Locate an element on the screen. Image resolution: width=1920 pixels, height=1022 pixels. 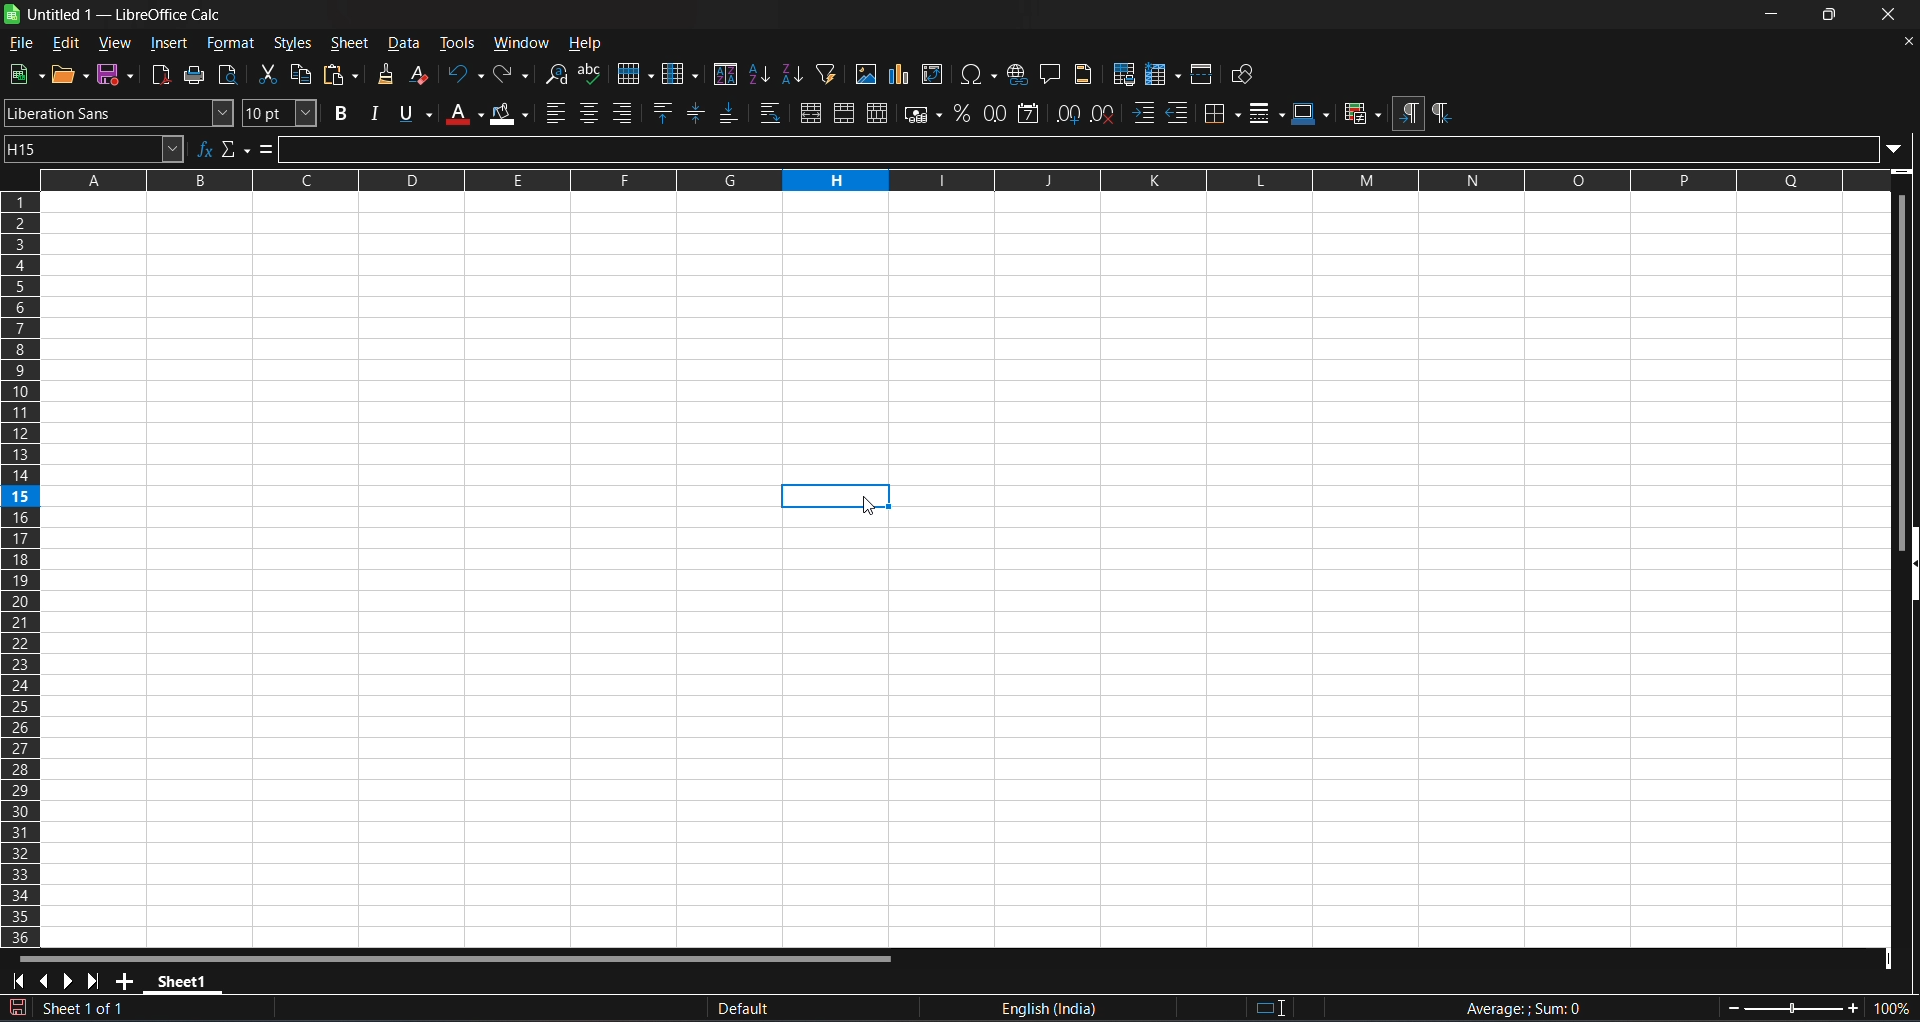
italic is located at coordinates (376, 116).